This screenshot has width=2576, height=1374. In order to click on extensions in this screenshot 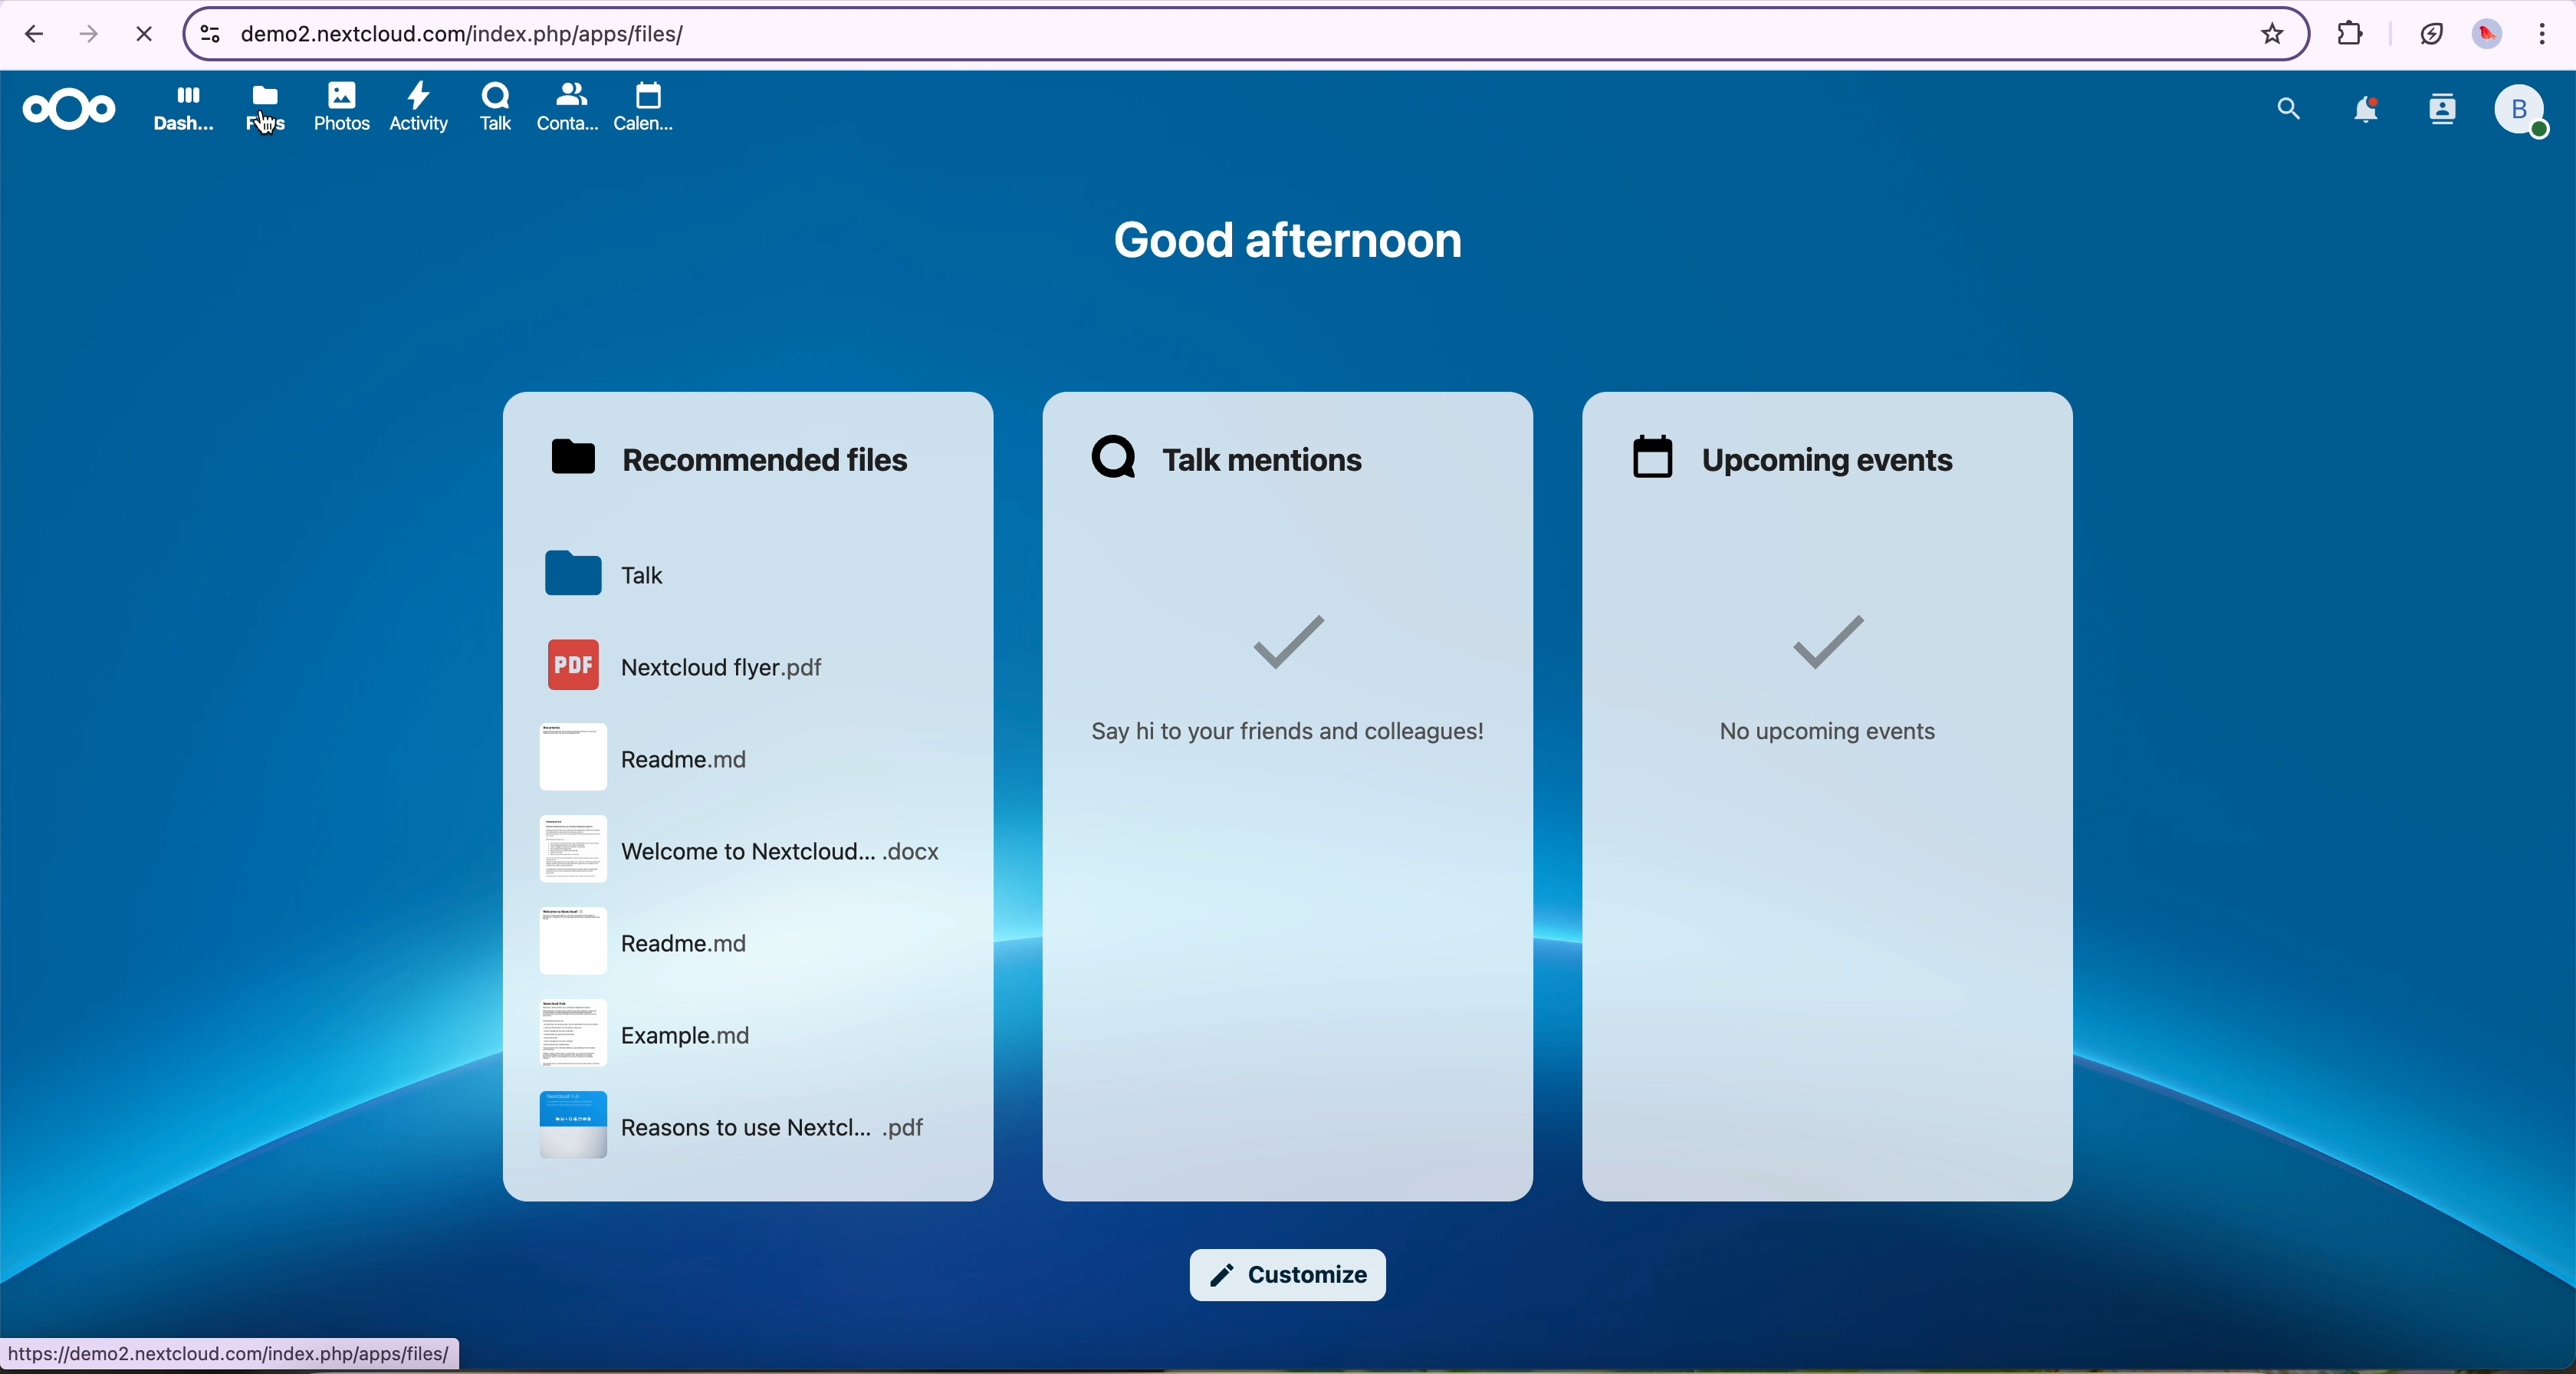, I will do `click(2346, 31)`.